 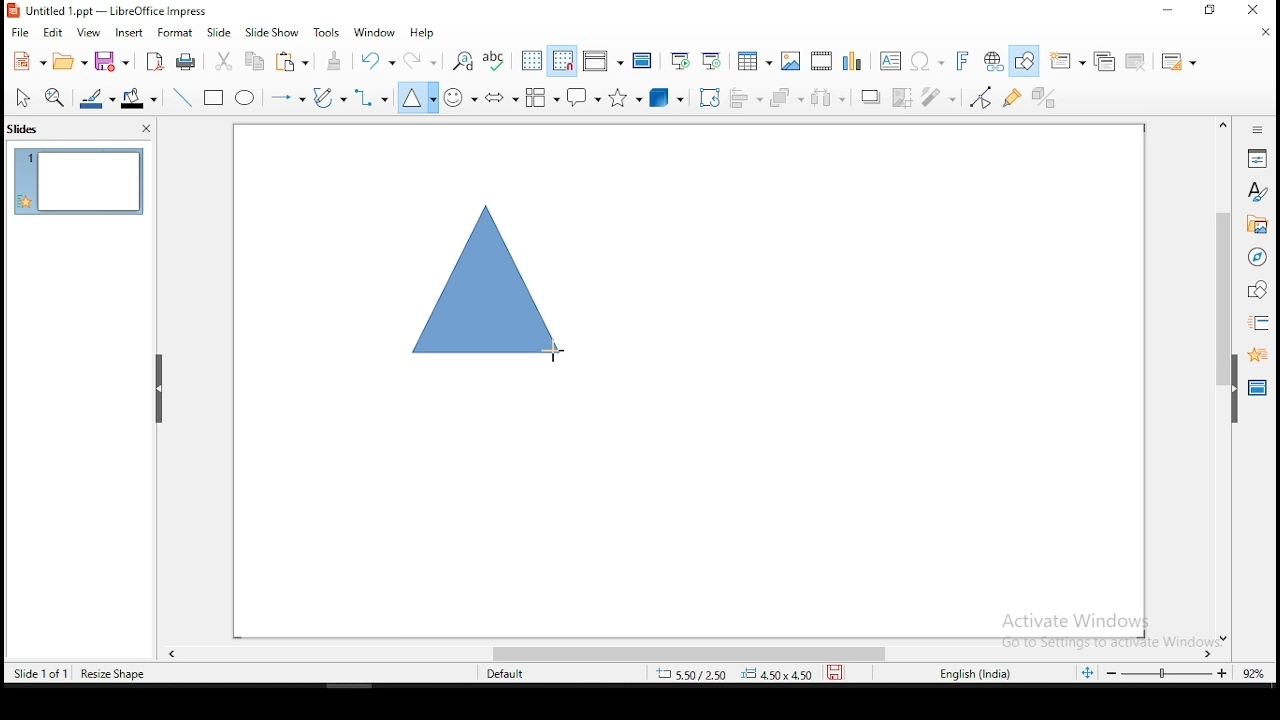 I want to click on symbol shapes, so click(x=460, y=97).